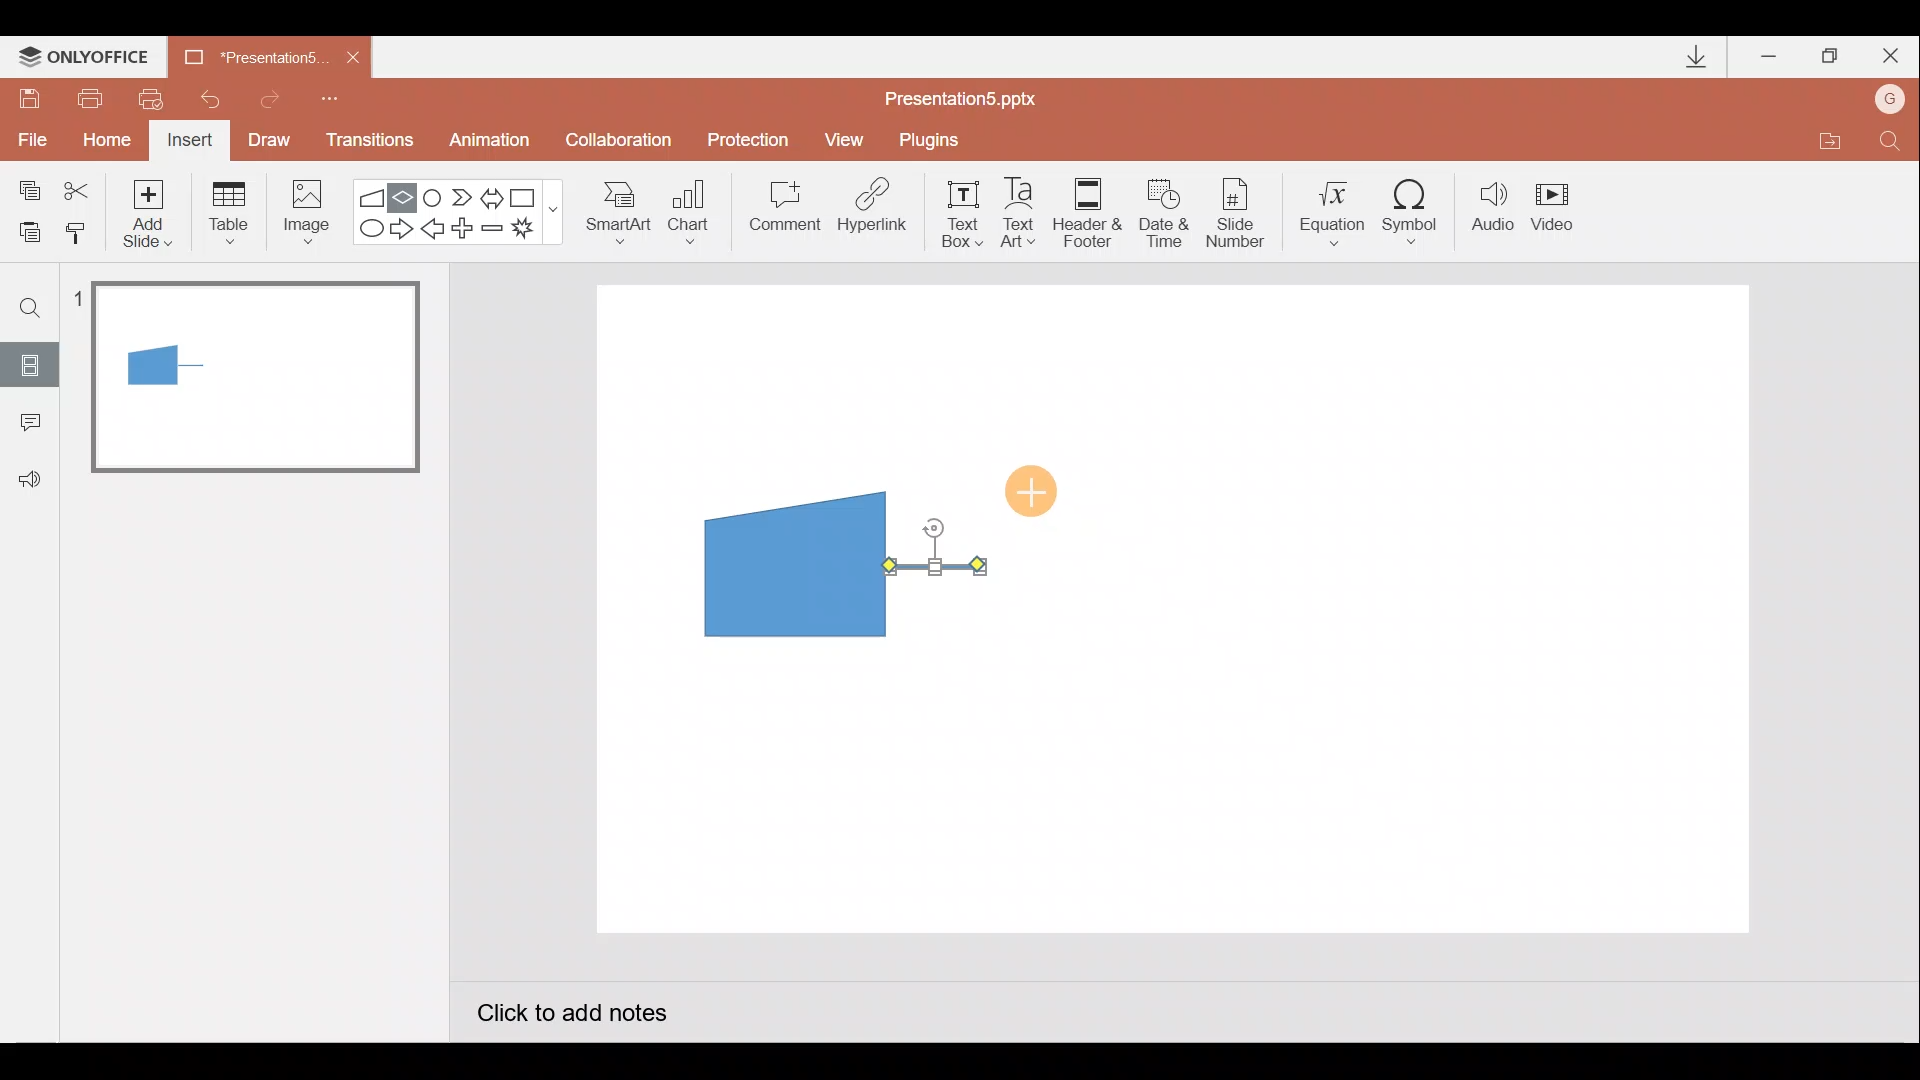 The width and height of the screenshot is (1920, 1080). Describe the element at coordinates (689, 208) in the screenshot. I see `Chart` at that location.